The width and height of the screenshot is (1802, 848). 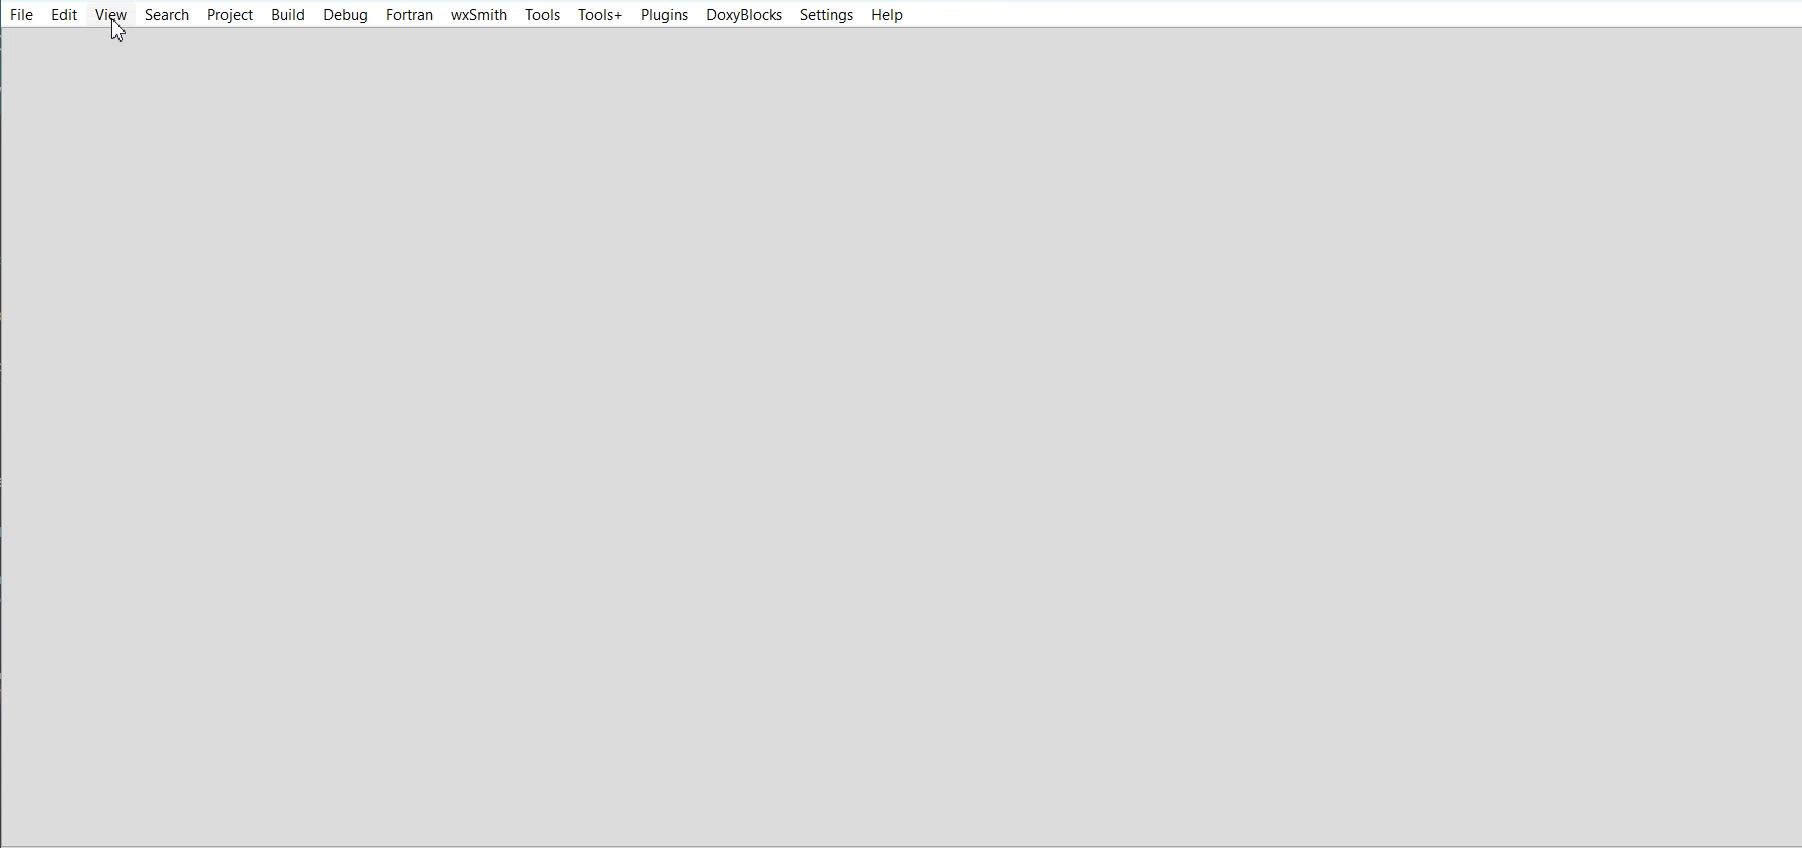 I want to click on Cursor, so click(x=120, y=30).